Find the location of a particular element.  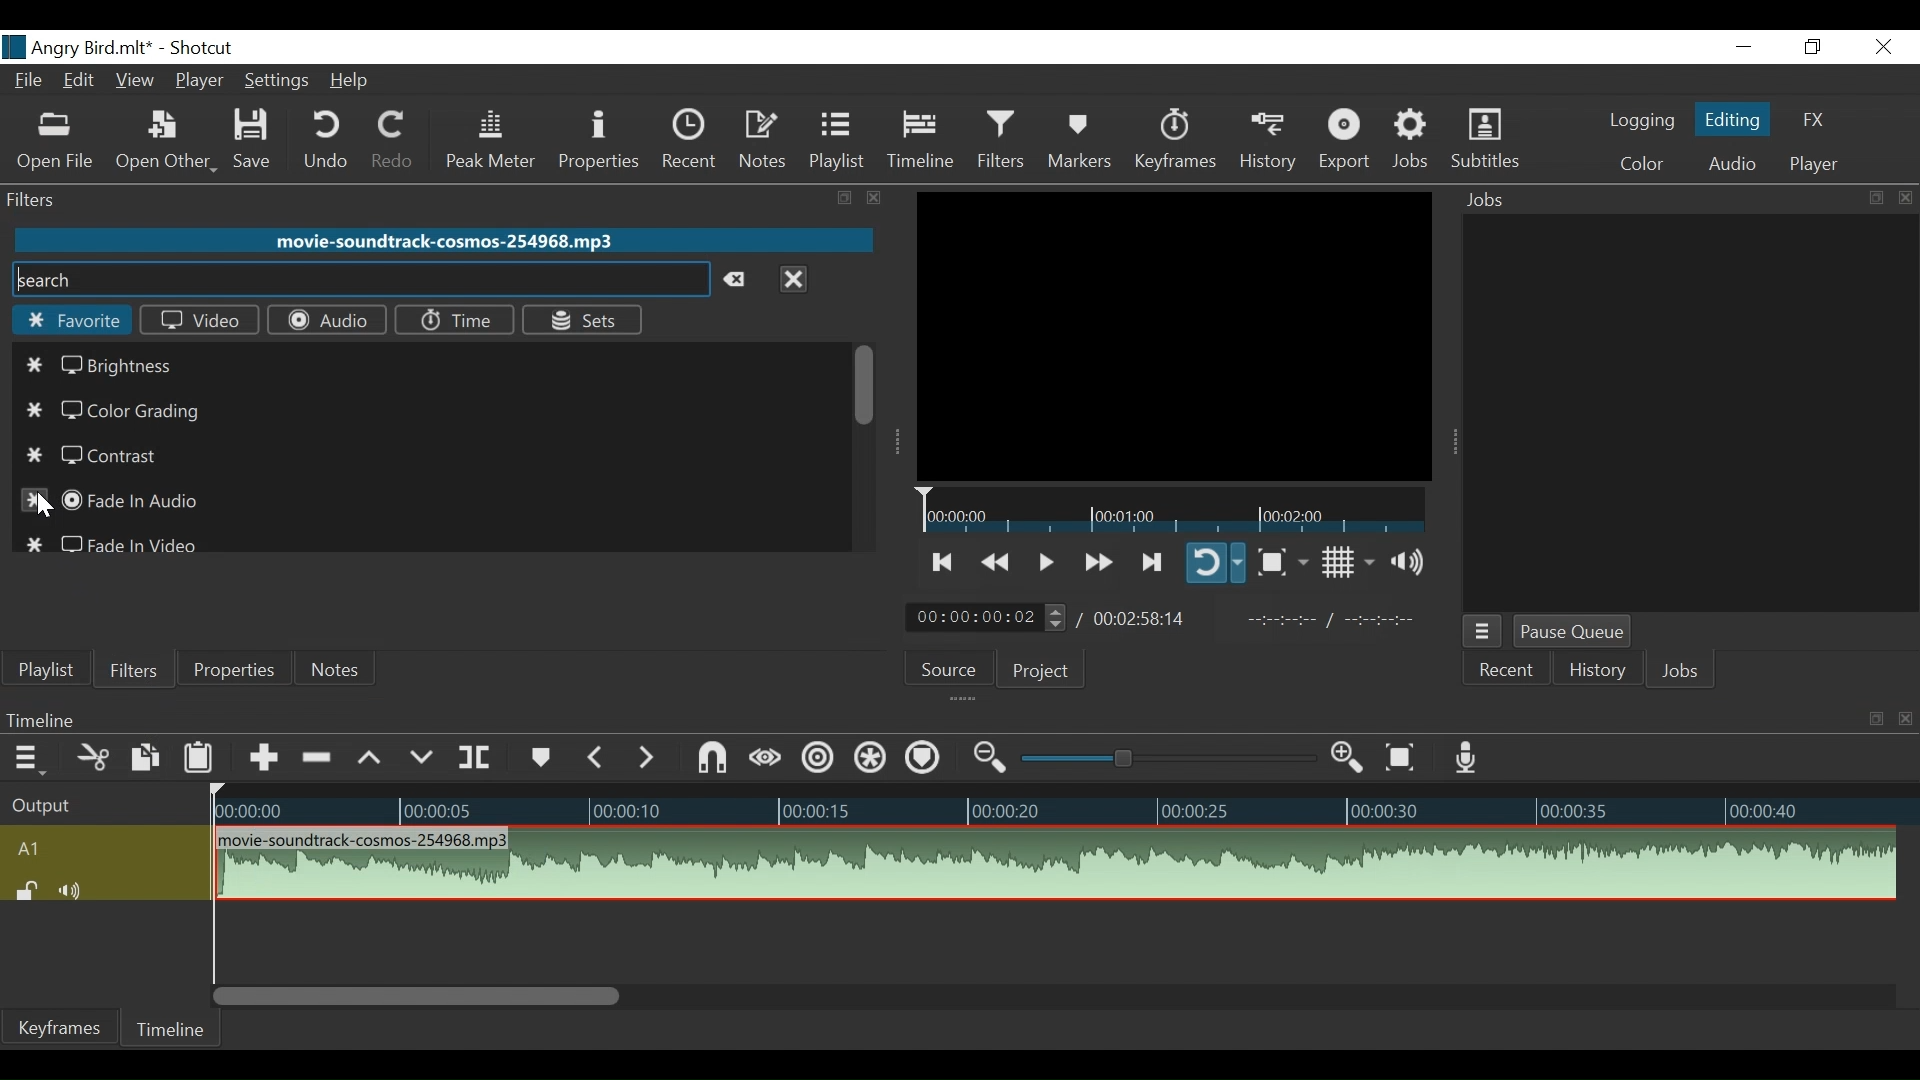

close is located at coordinates (1902, 718).